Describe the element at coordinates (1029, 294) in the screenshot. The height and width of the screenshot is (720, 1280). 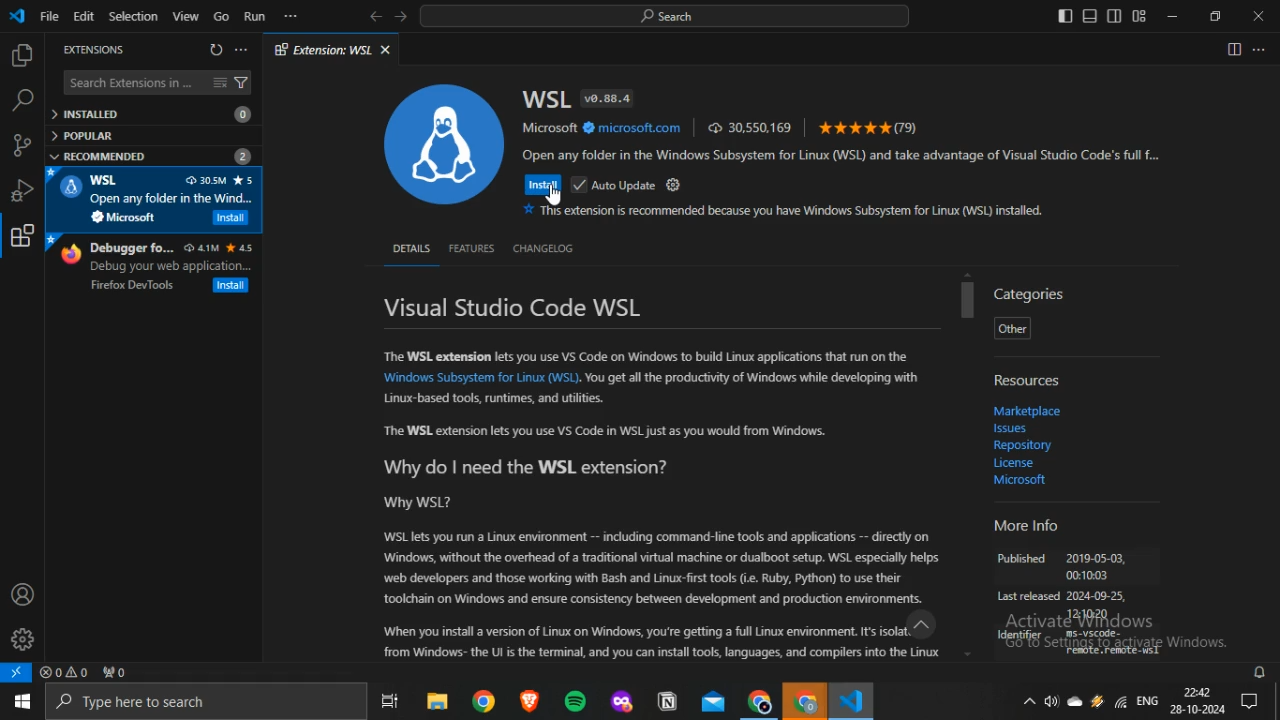
I see `Categories` at that location.